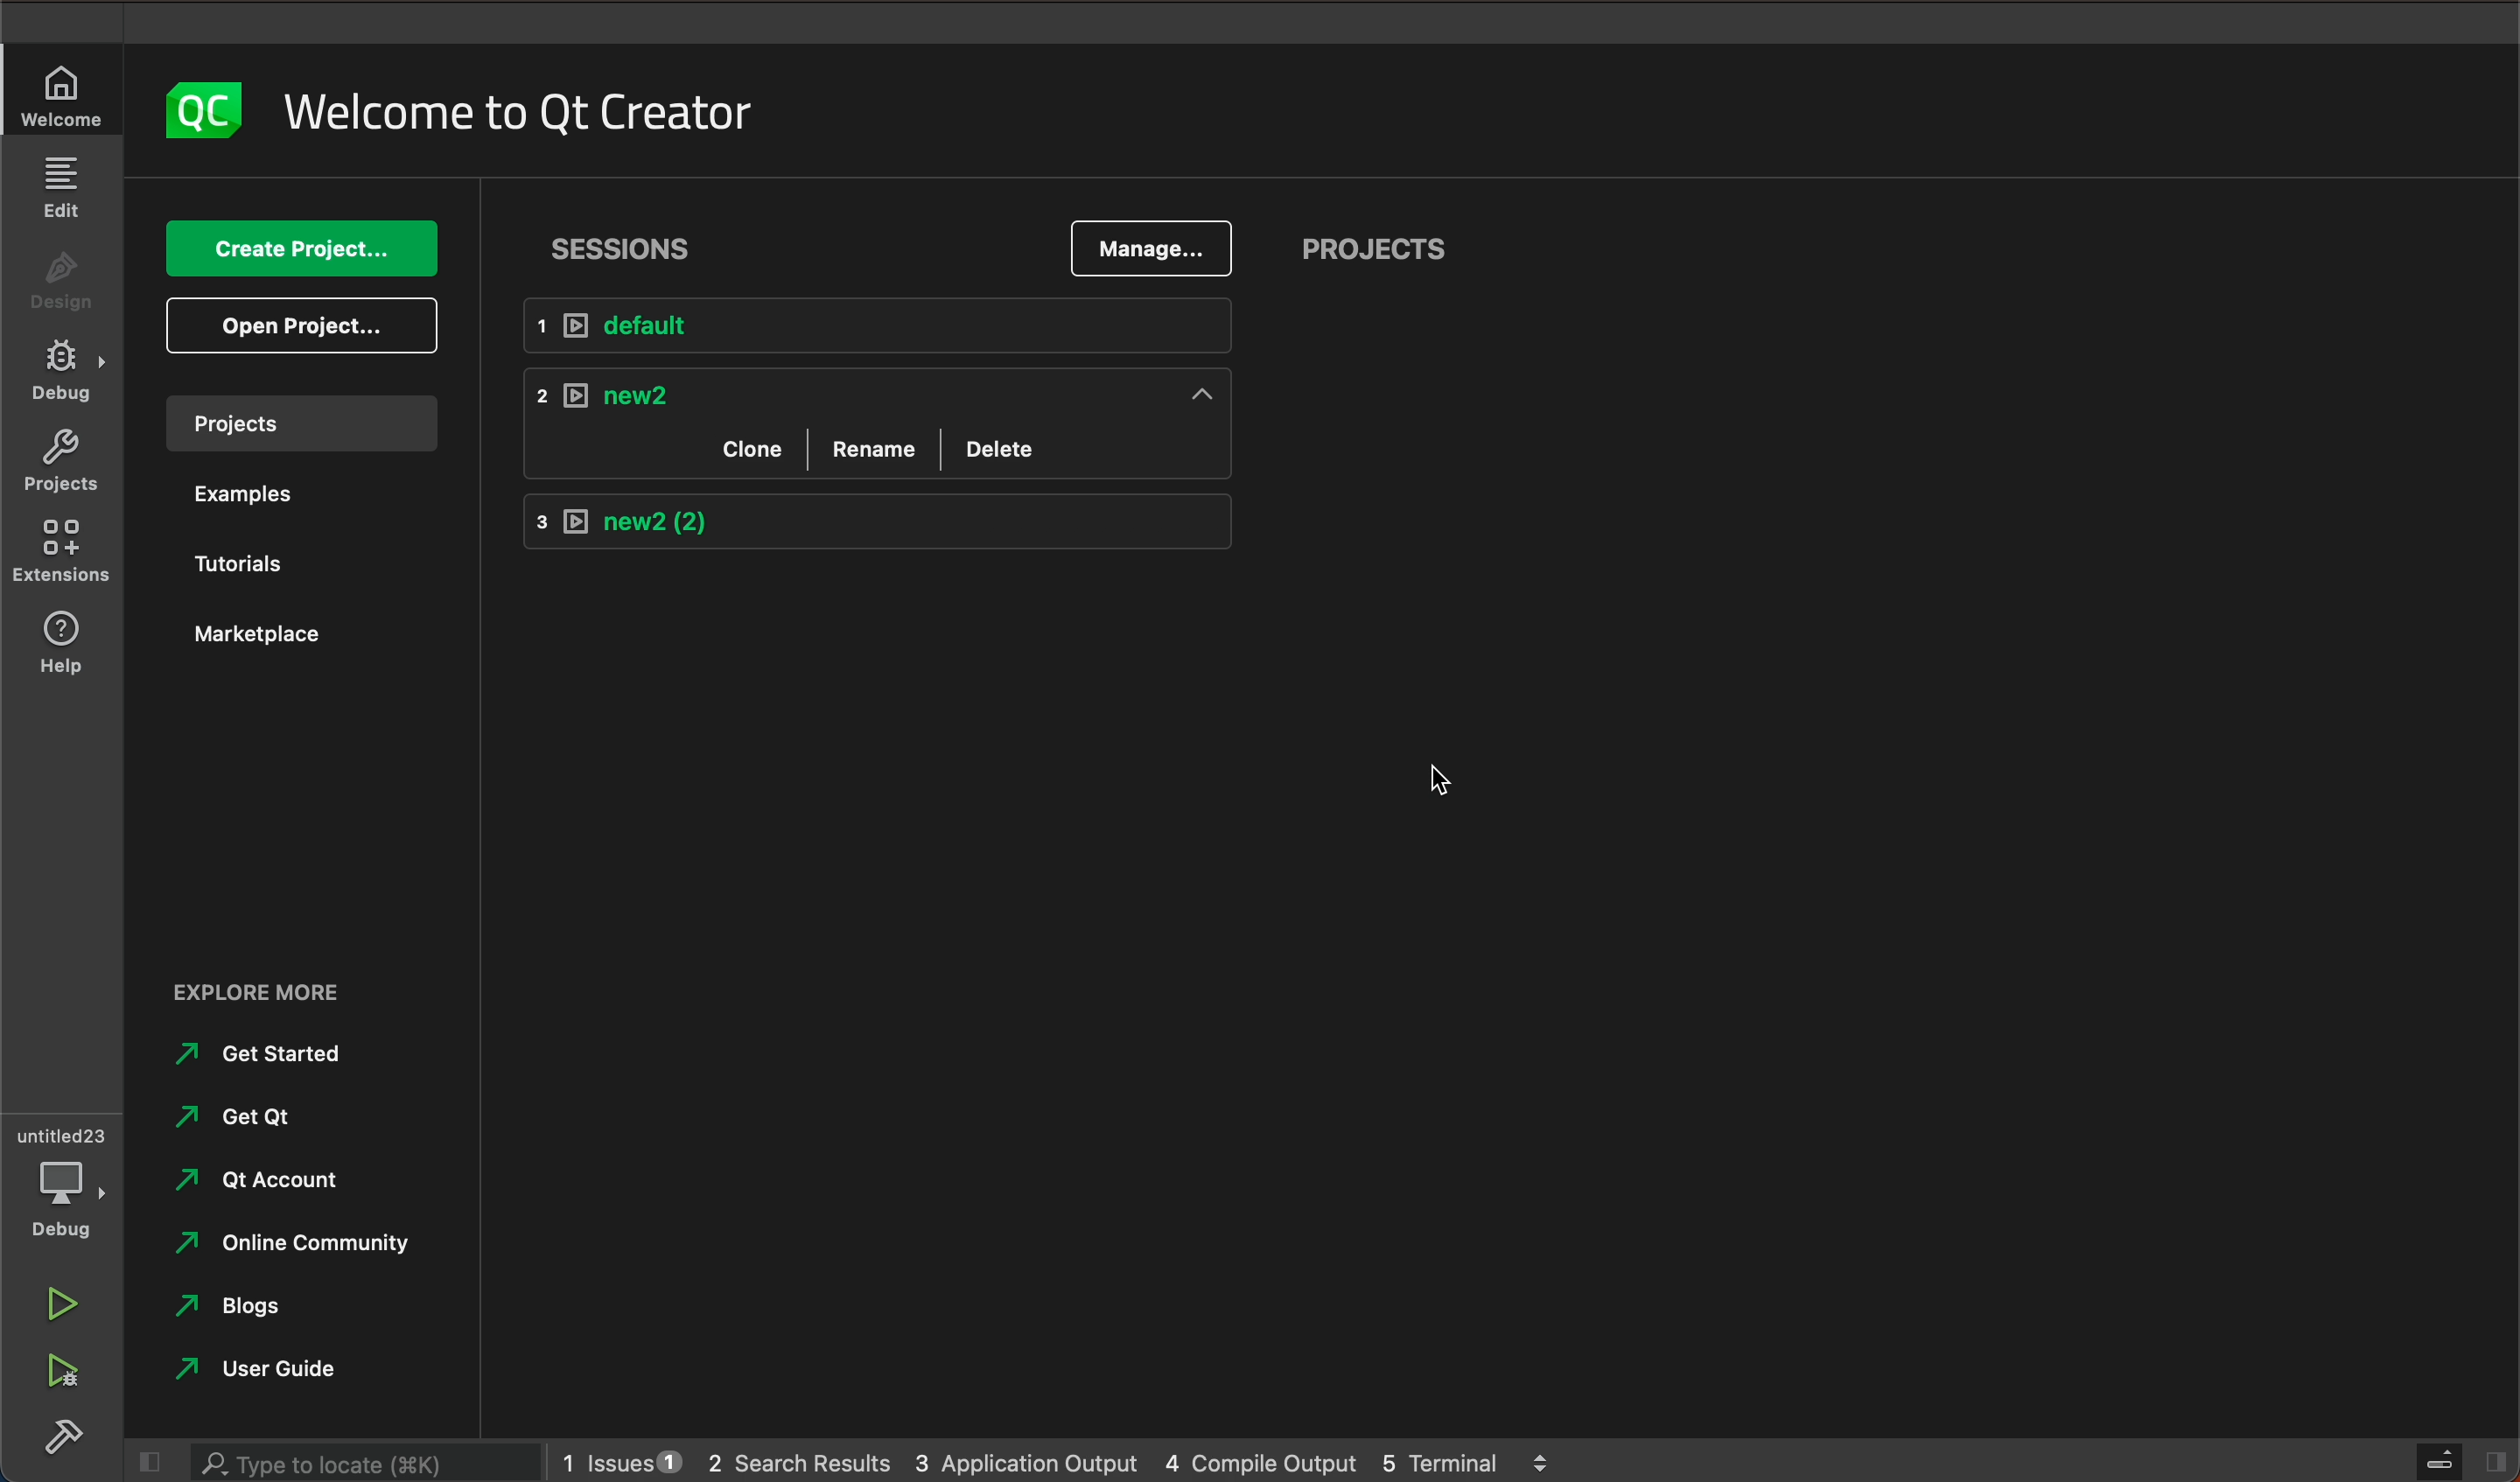 The height and width of the screenshot is (1482, 2520). Describe the element at coordinates (883, 522) in the screenshot. I see `new2` at that location.